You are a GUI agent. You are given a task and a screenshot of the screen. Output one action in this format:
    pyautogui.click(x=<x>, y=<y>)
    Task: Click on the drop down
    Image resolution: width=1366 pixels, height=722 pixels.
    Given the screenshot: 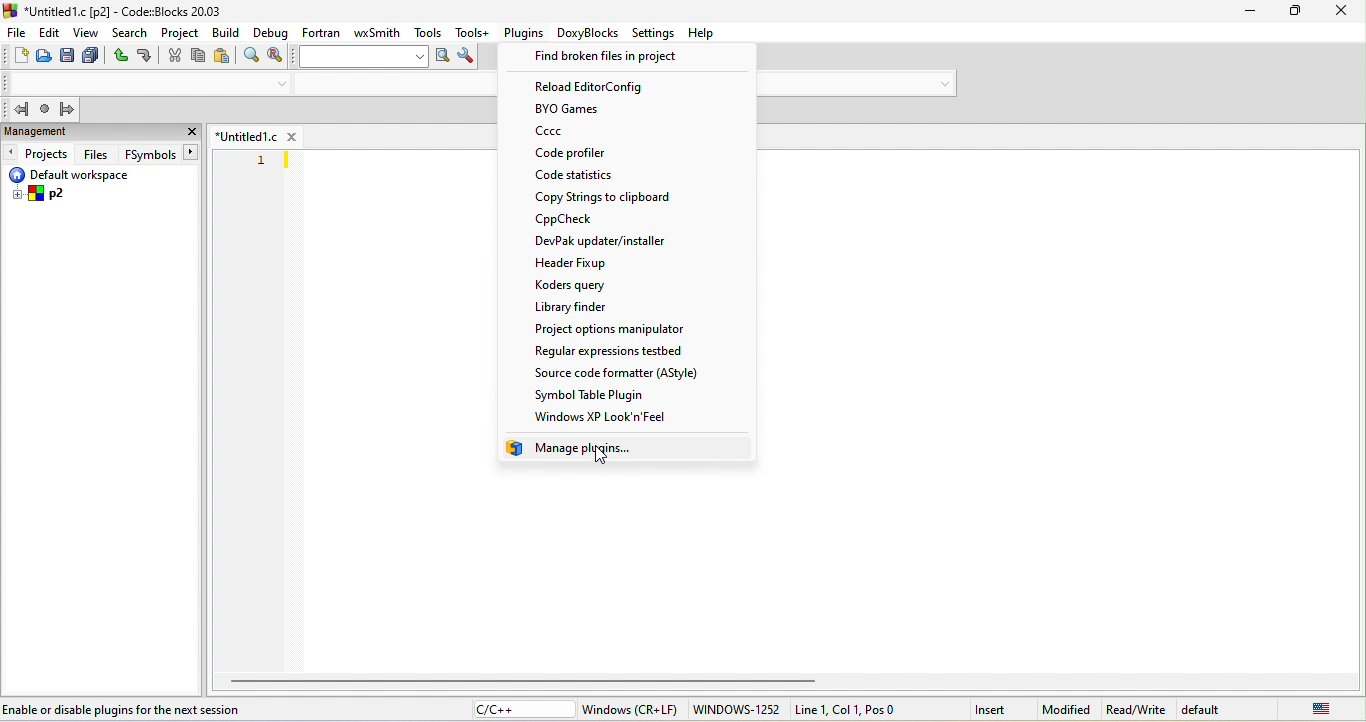 What is the action you would take?
    pyautogui.click(x=282, y=85)
    